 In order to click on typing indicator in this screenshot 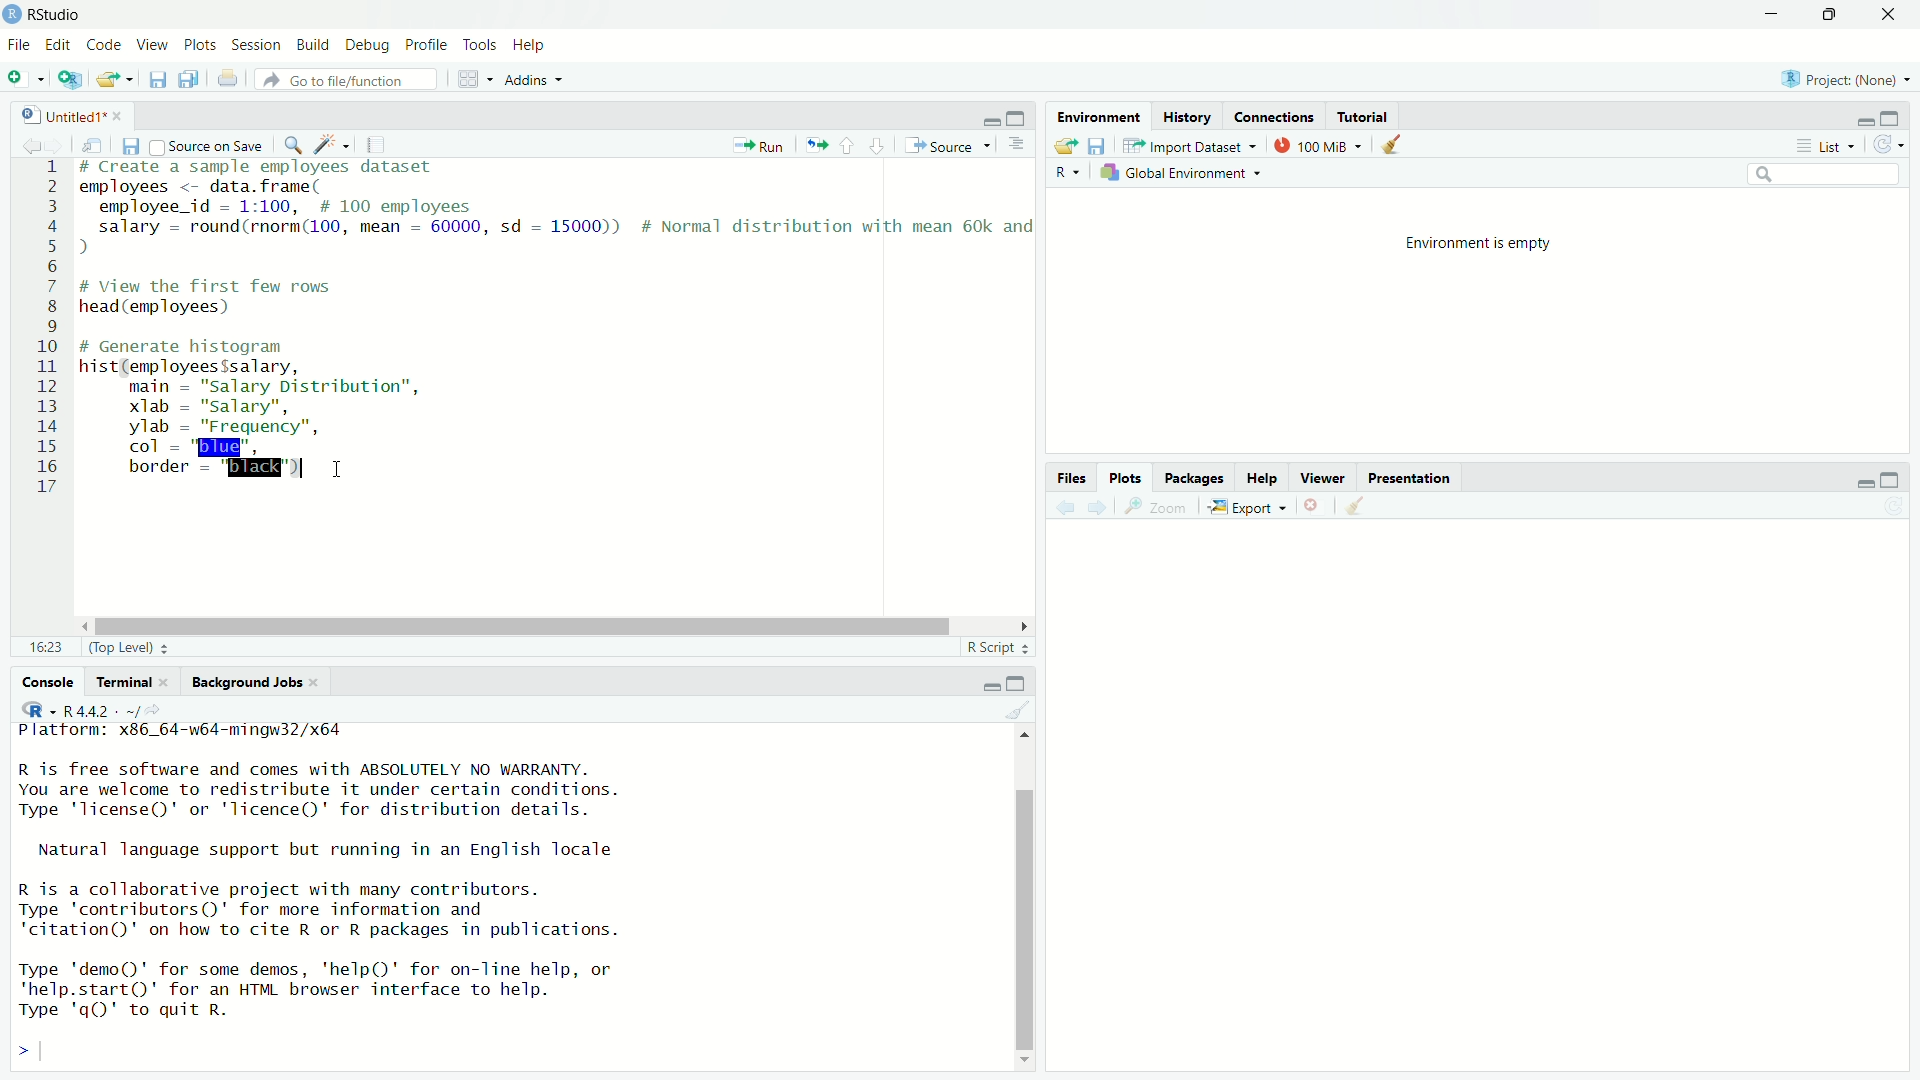, I will do `click(306, 469)`.